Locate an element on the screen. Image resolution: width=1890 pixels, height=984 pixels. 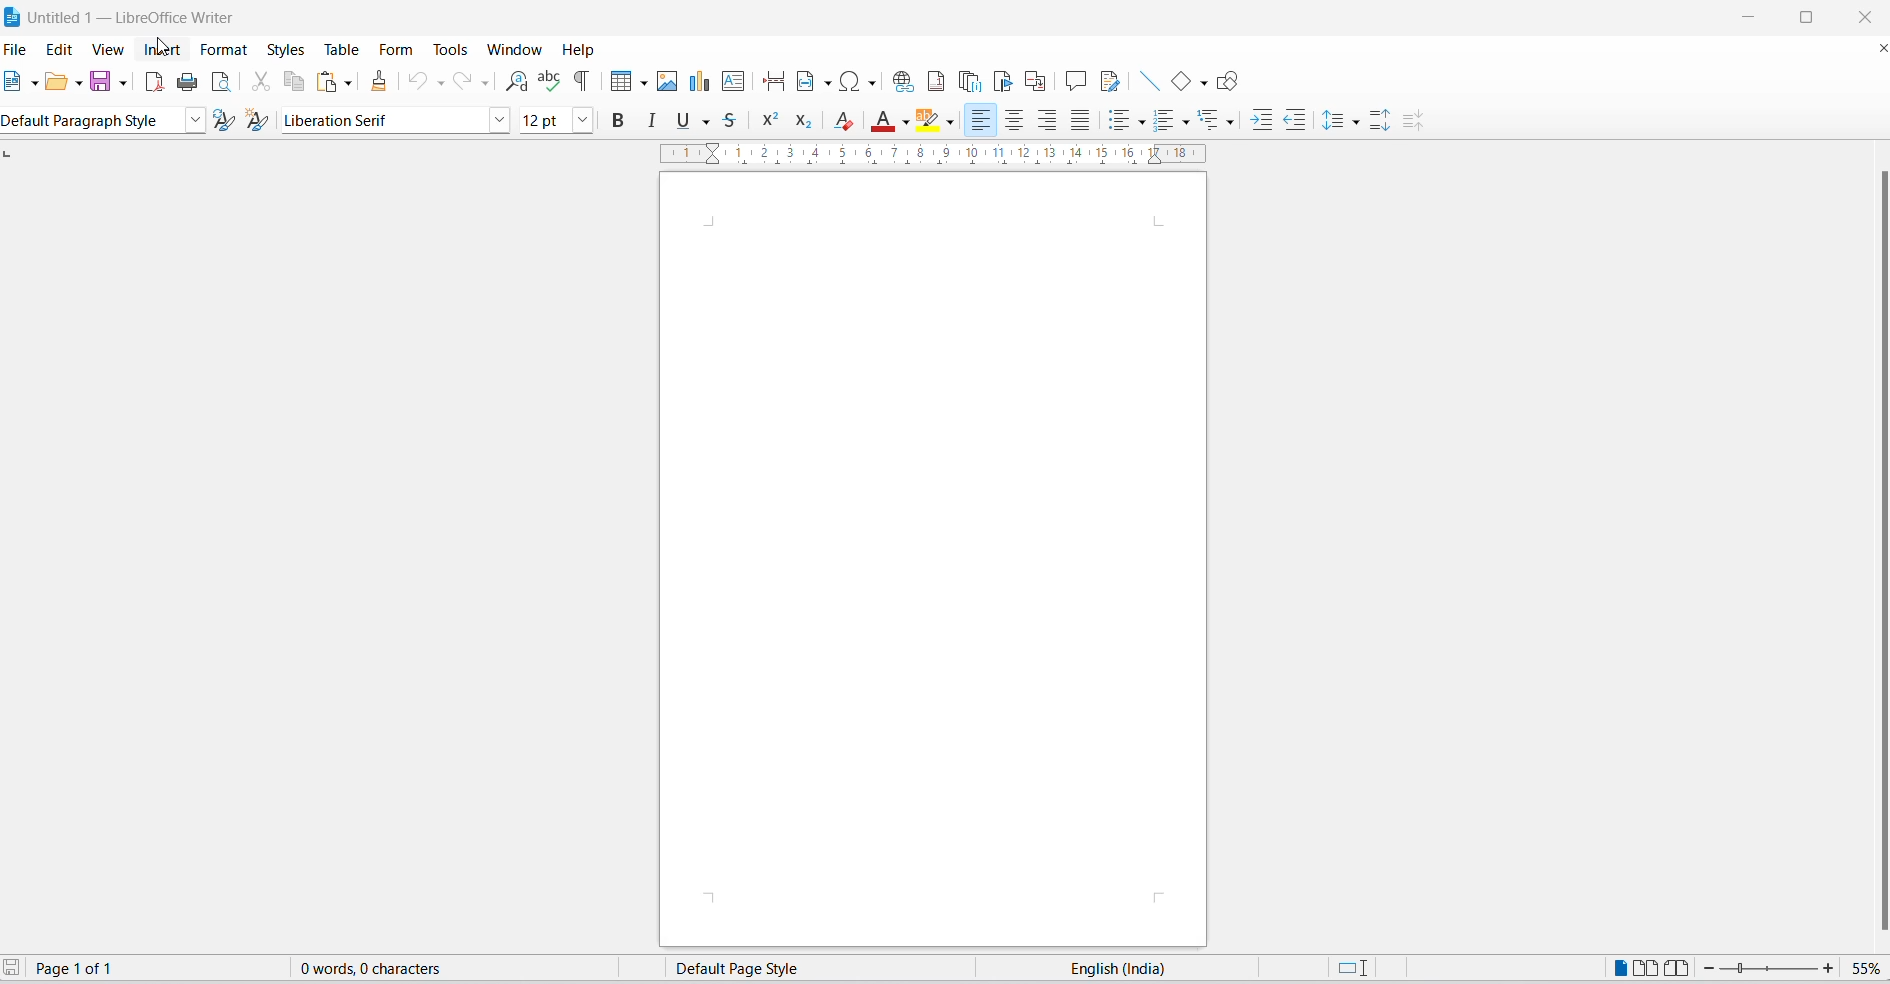
insert footnote is located at coordinates (936, 81).